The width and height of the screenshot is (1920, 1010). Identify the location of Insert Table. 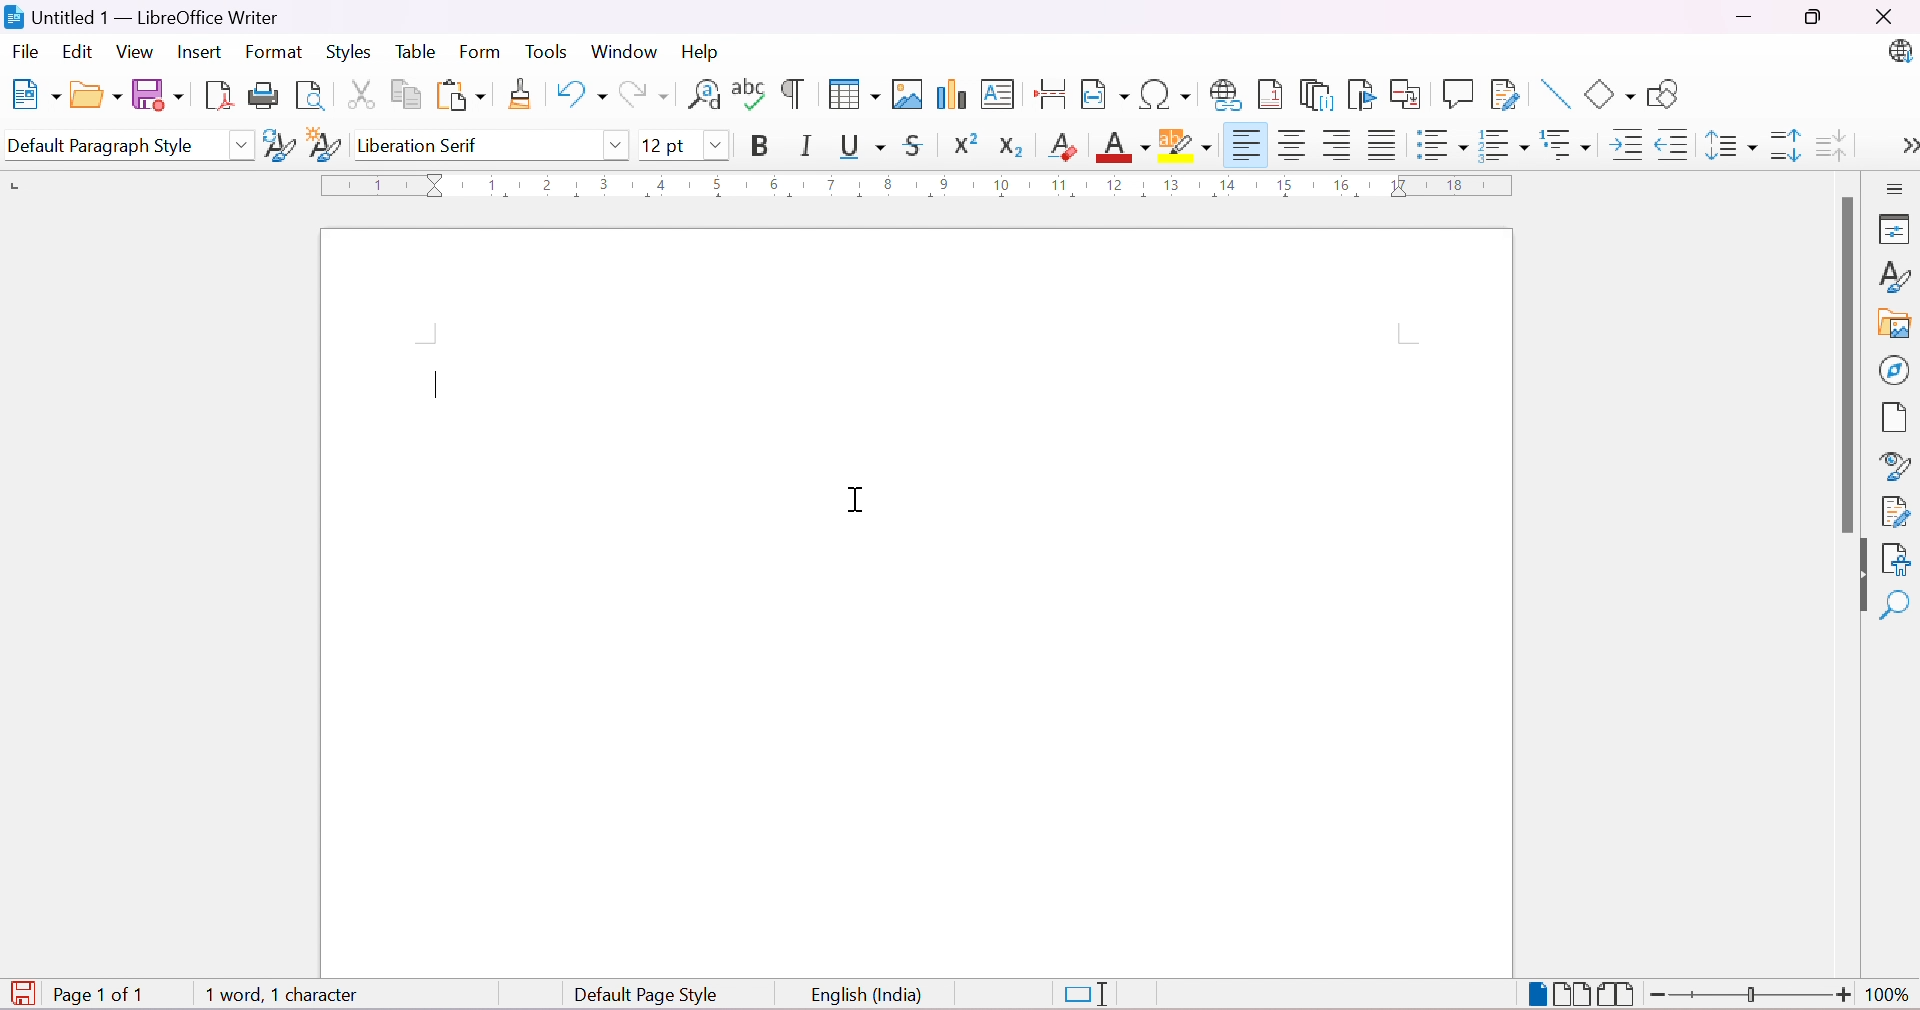
(905, 93).